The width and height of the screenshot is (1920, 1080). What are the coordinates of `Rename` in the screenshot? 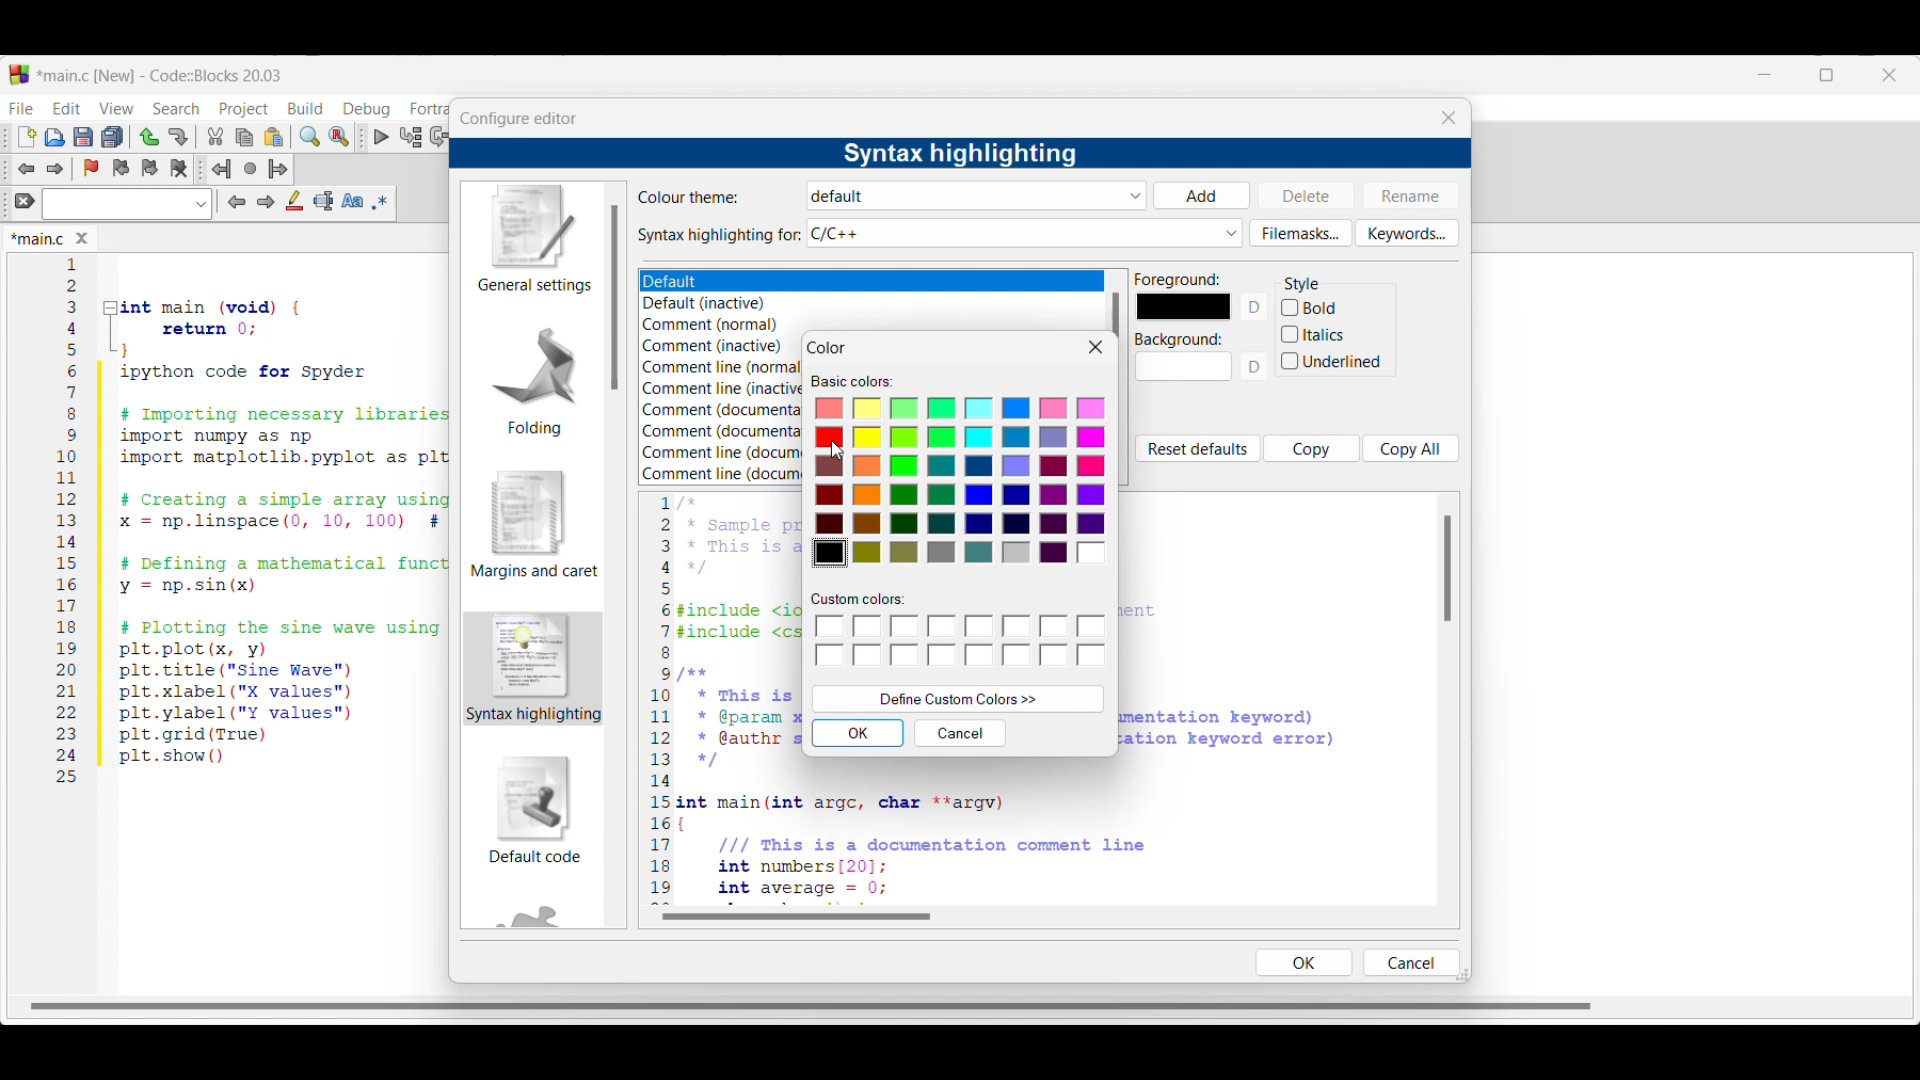 It's located at (1410, 195).